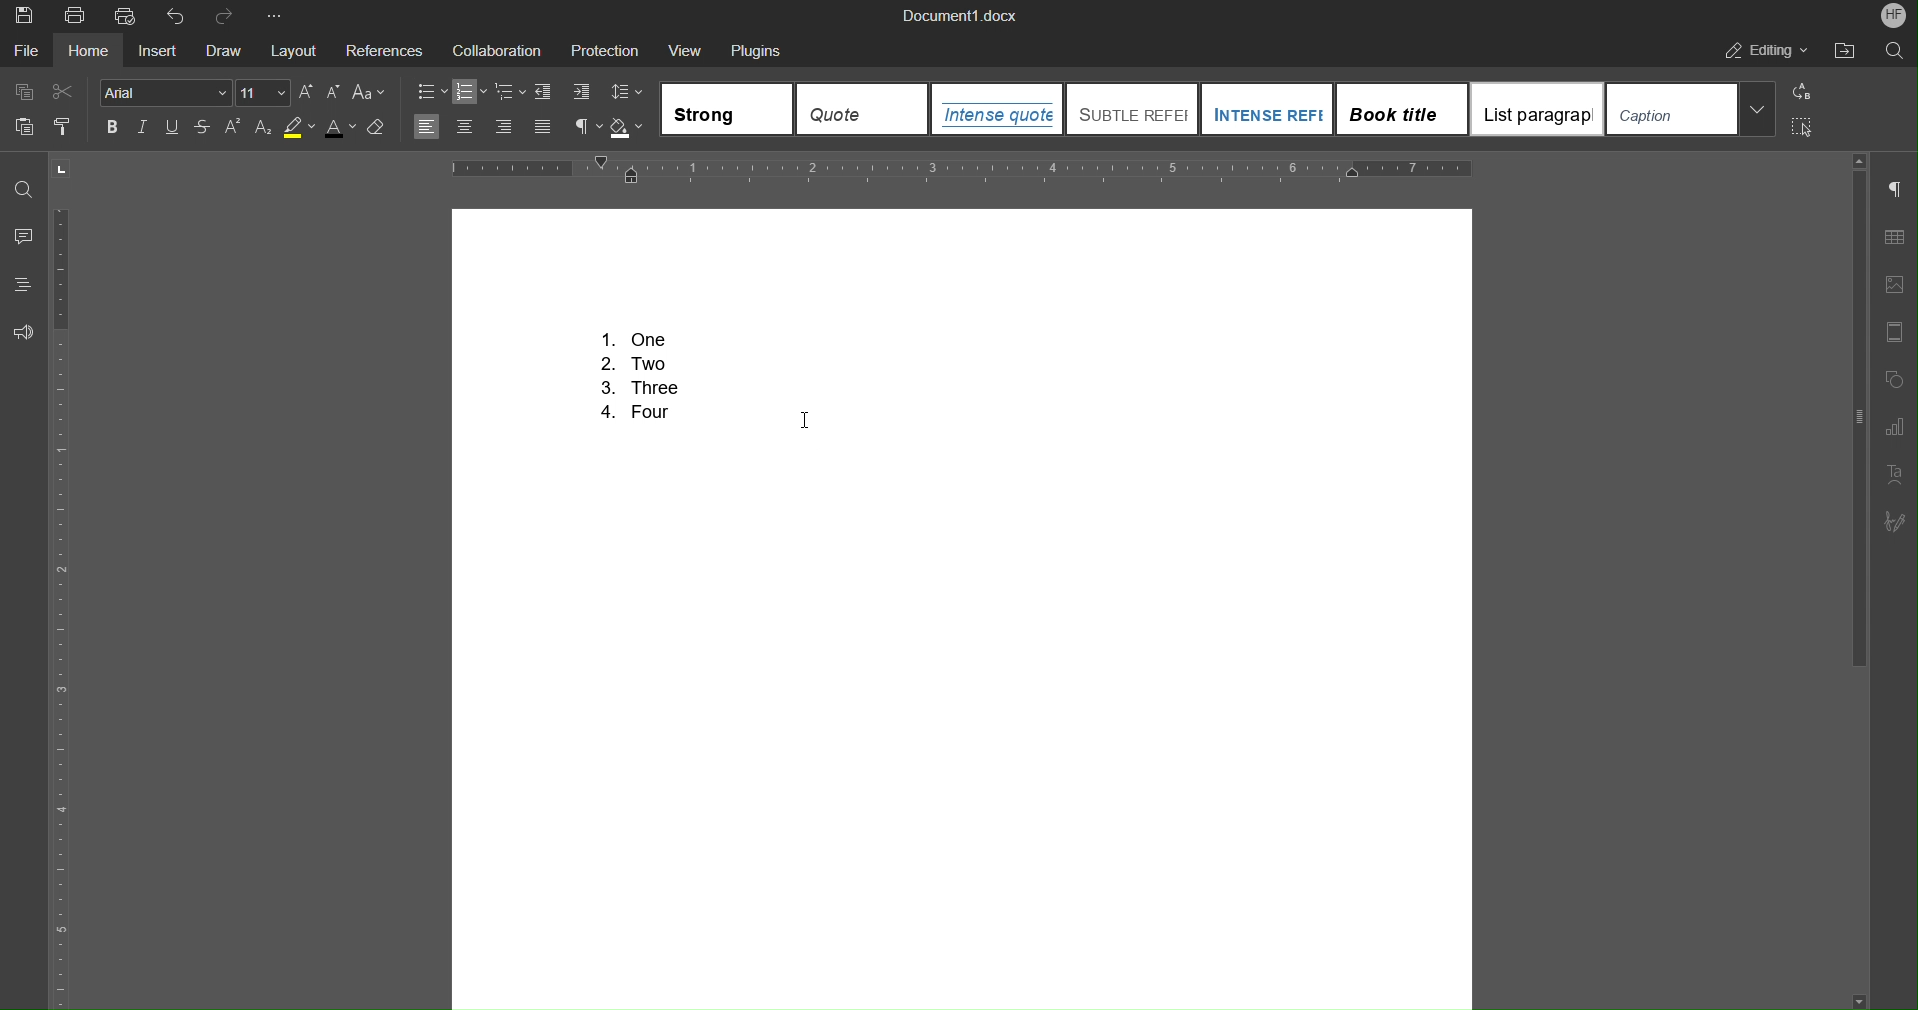 This screenshot has height=1010, width=1918. I want to click on Horizontal Ruler, so click(963, 170).